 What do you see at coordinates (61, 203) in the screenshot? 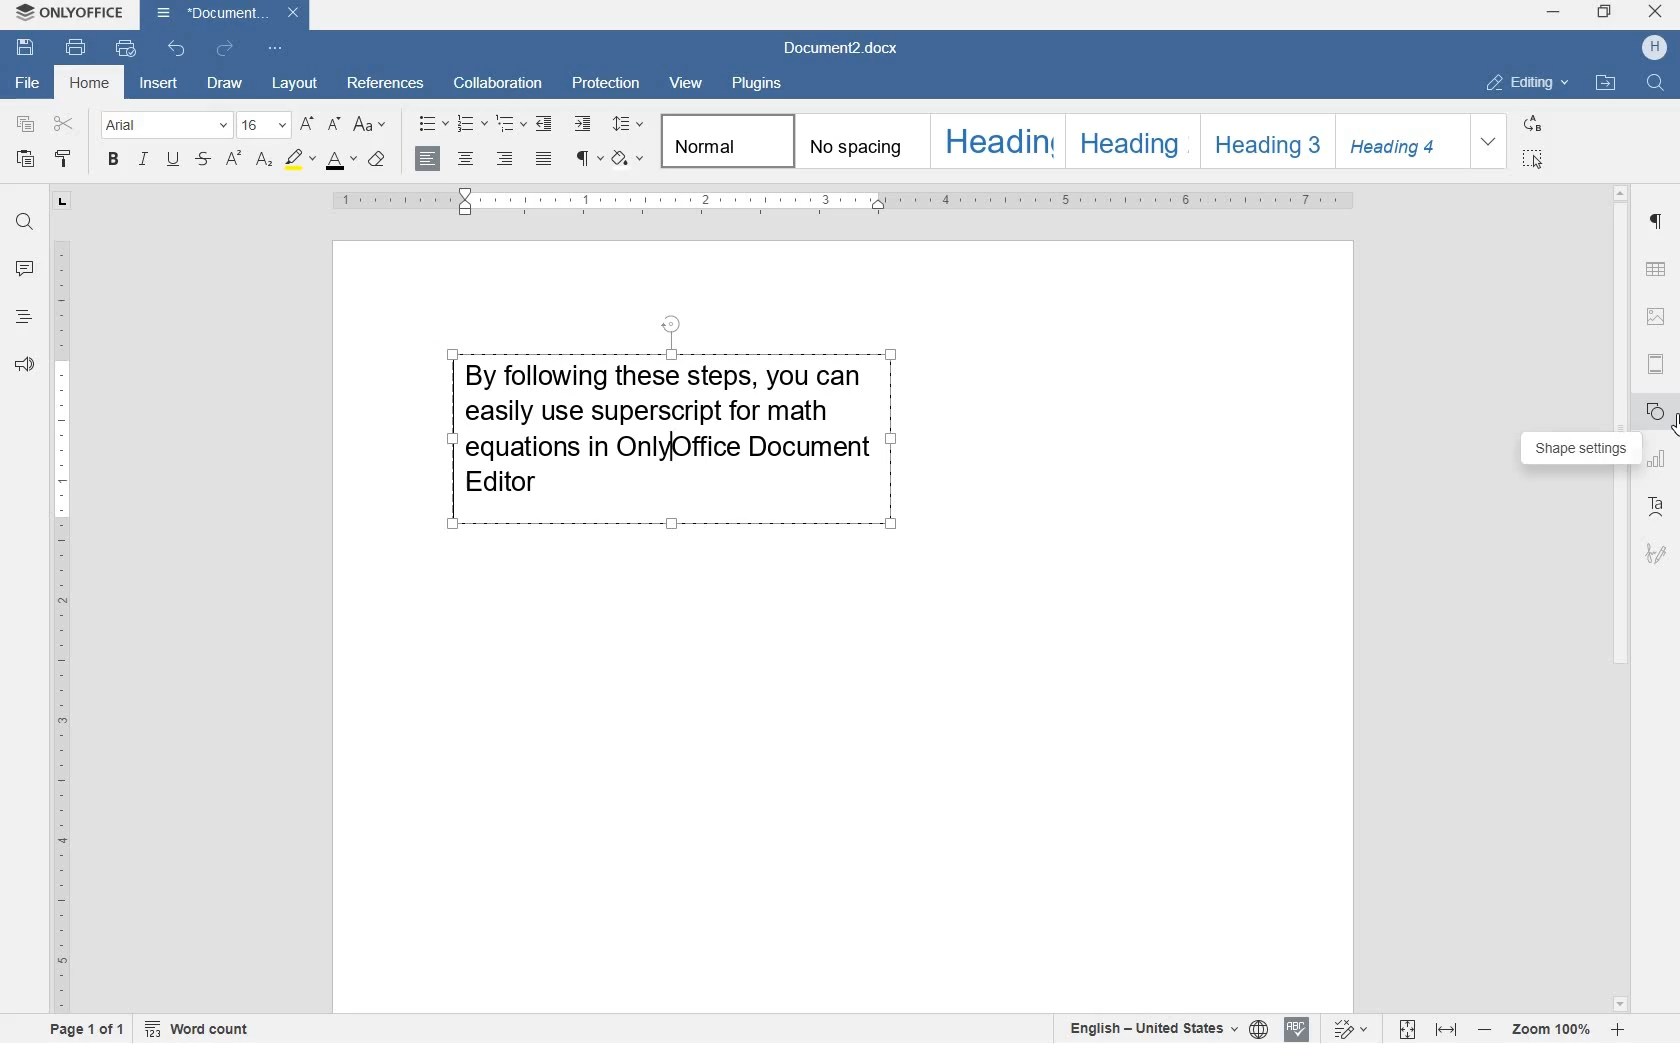
I see `tab` at bounding box center [61, 203].